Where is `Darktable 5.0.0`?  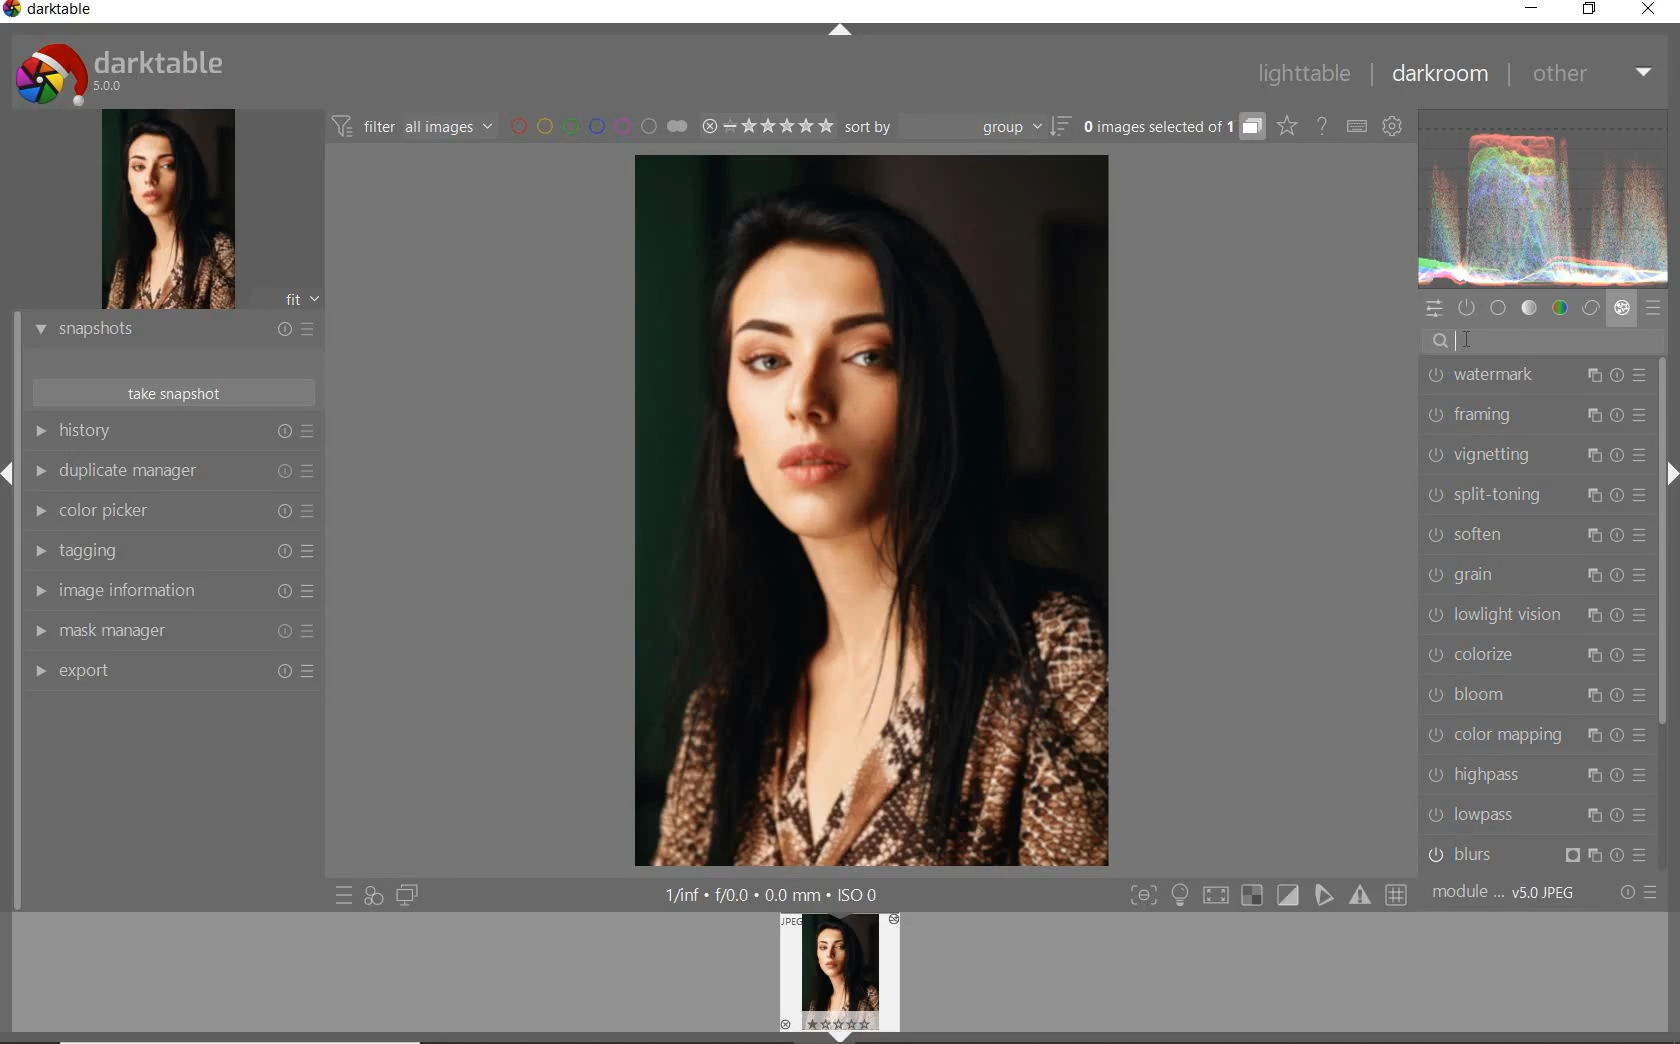
Darktable 5.0.0 is located at coordinates (119, 73).